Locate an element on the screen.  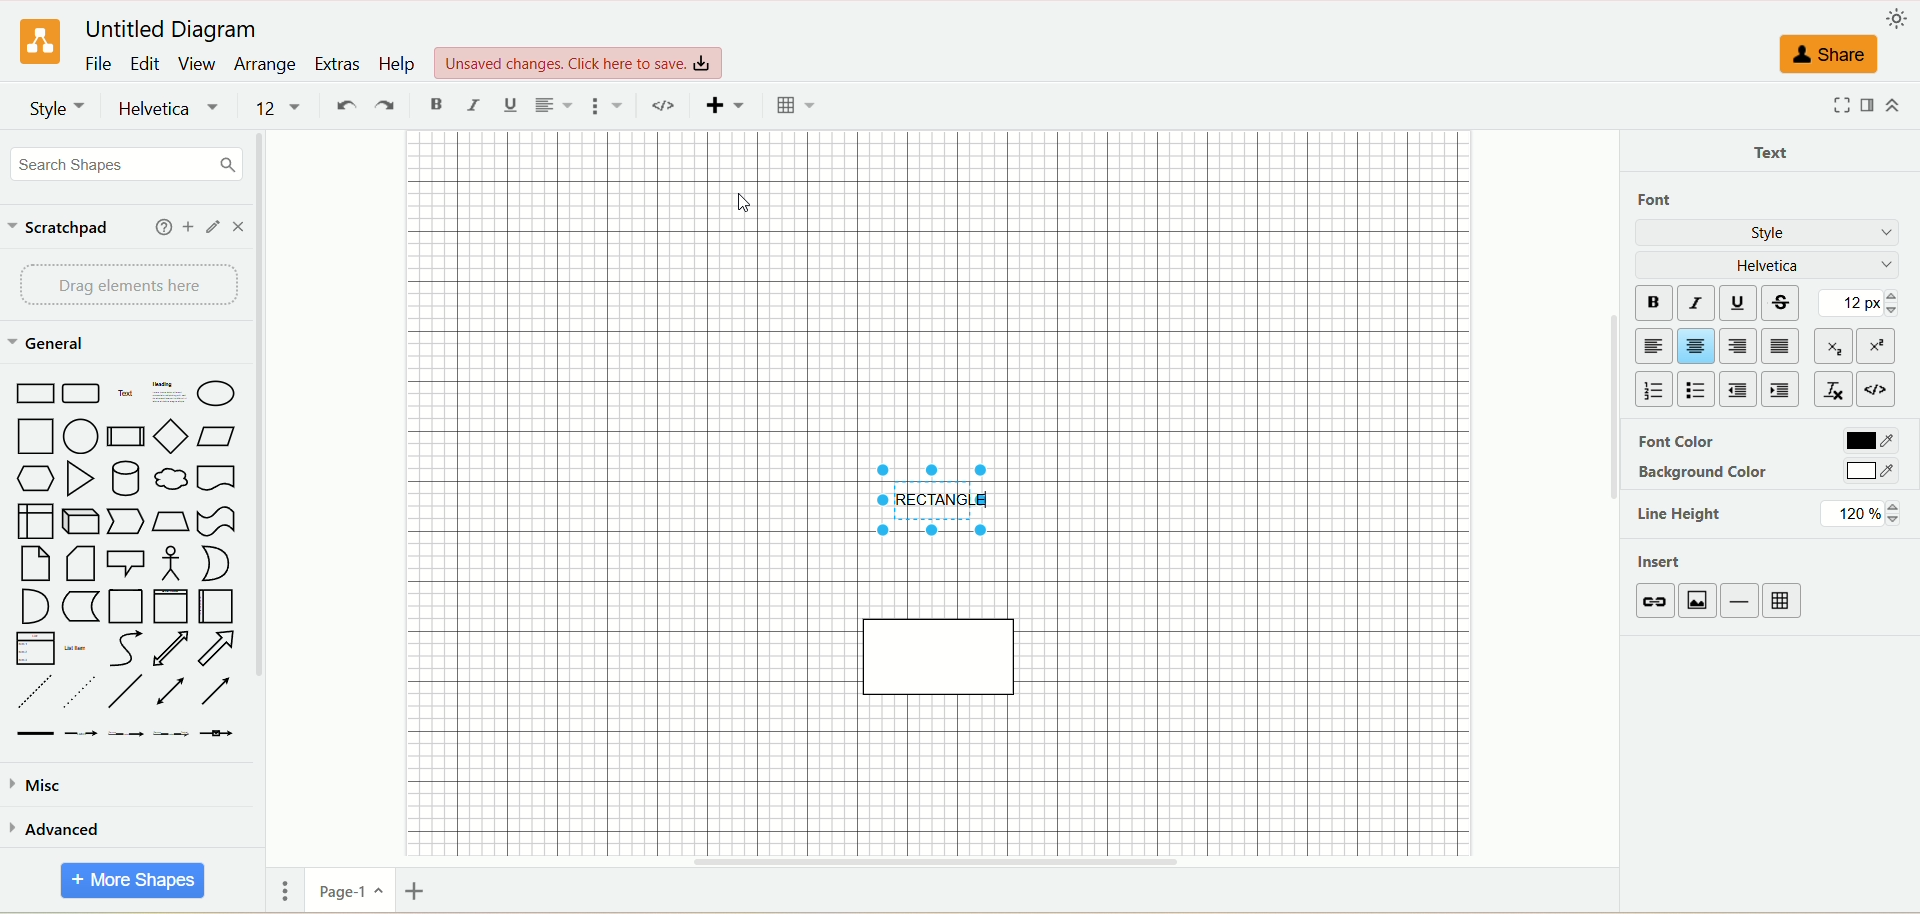
extras is located at coordinates (337, 62).